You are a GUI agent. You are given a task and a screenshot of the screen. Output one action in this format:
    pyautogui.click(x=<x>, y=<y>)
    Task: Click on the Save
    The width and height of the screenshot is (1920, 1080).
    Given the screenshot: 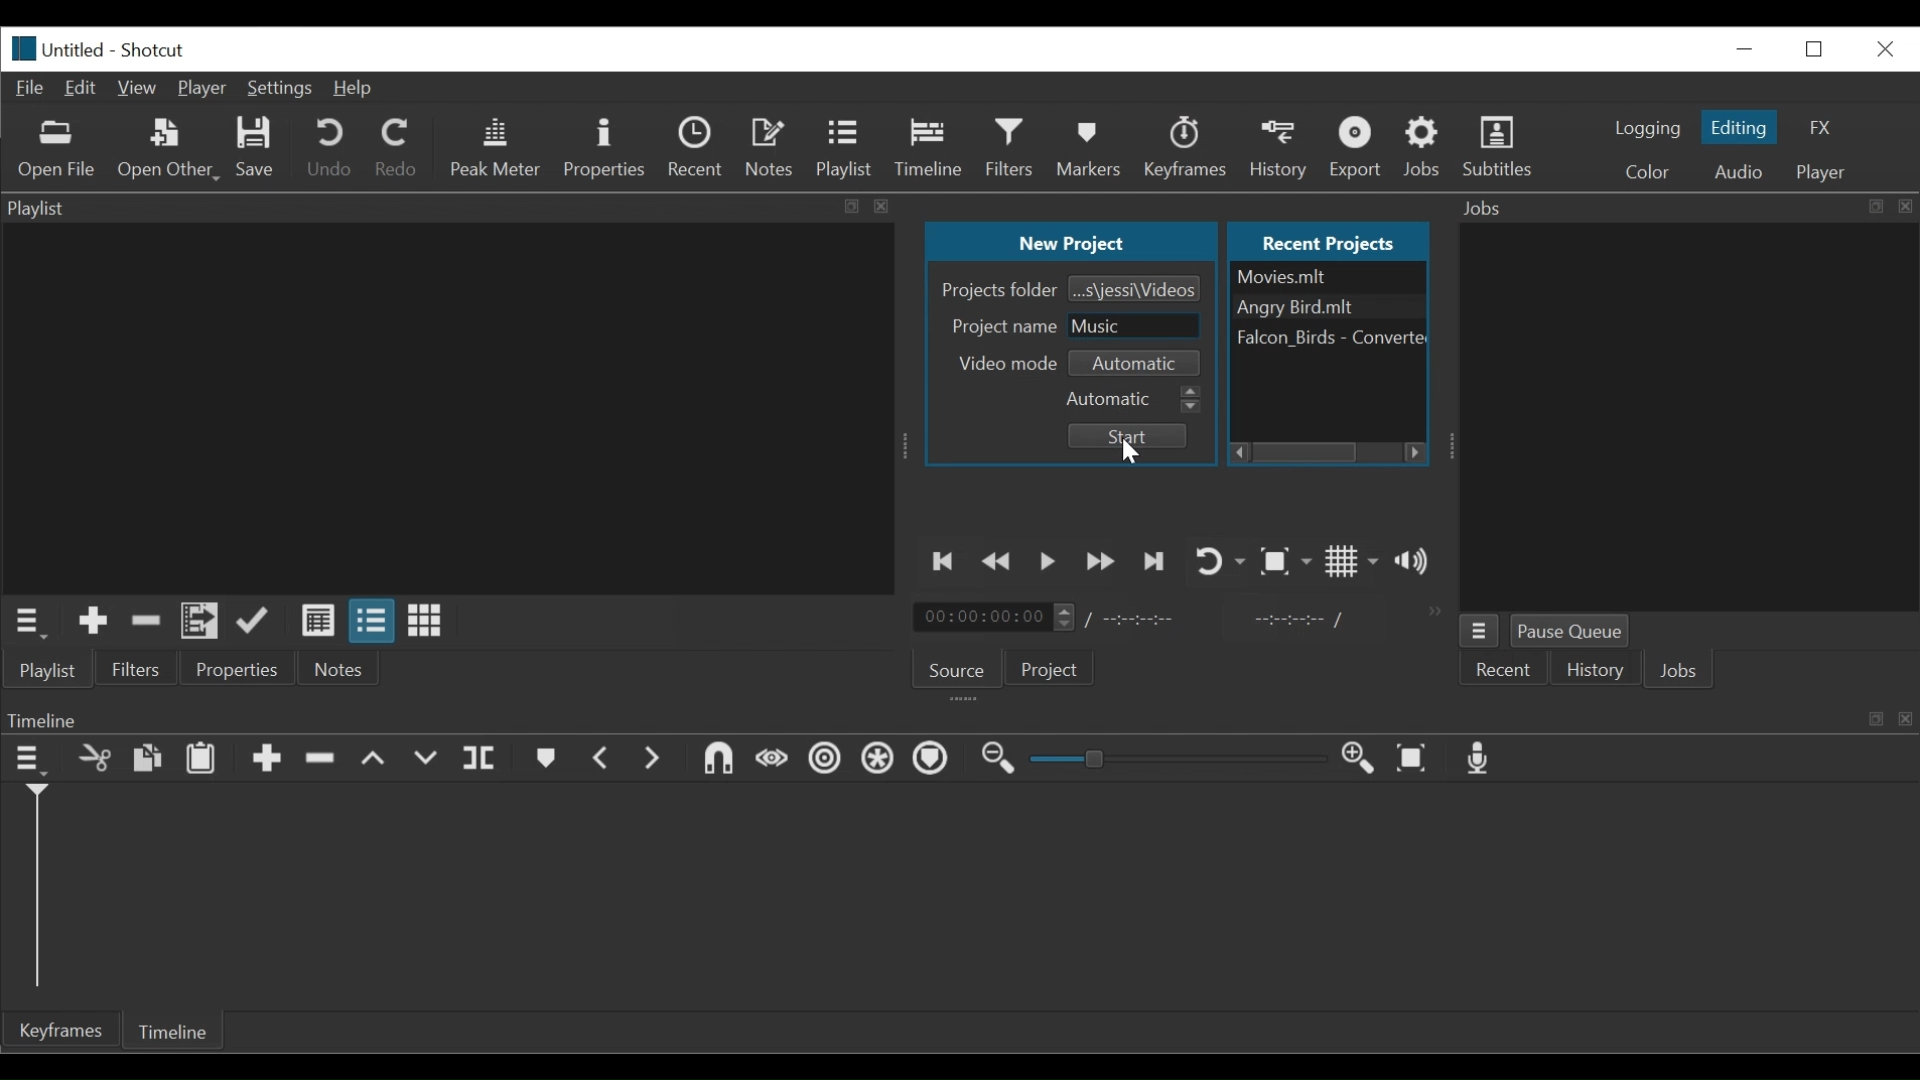 What is the action you would take?
    pyautogui.click(x=256, y=149)
    